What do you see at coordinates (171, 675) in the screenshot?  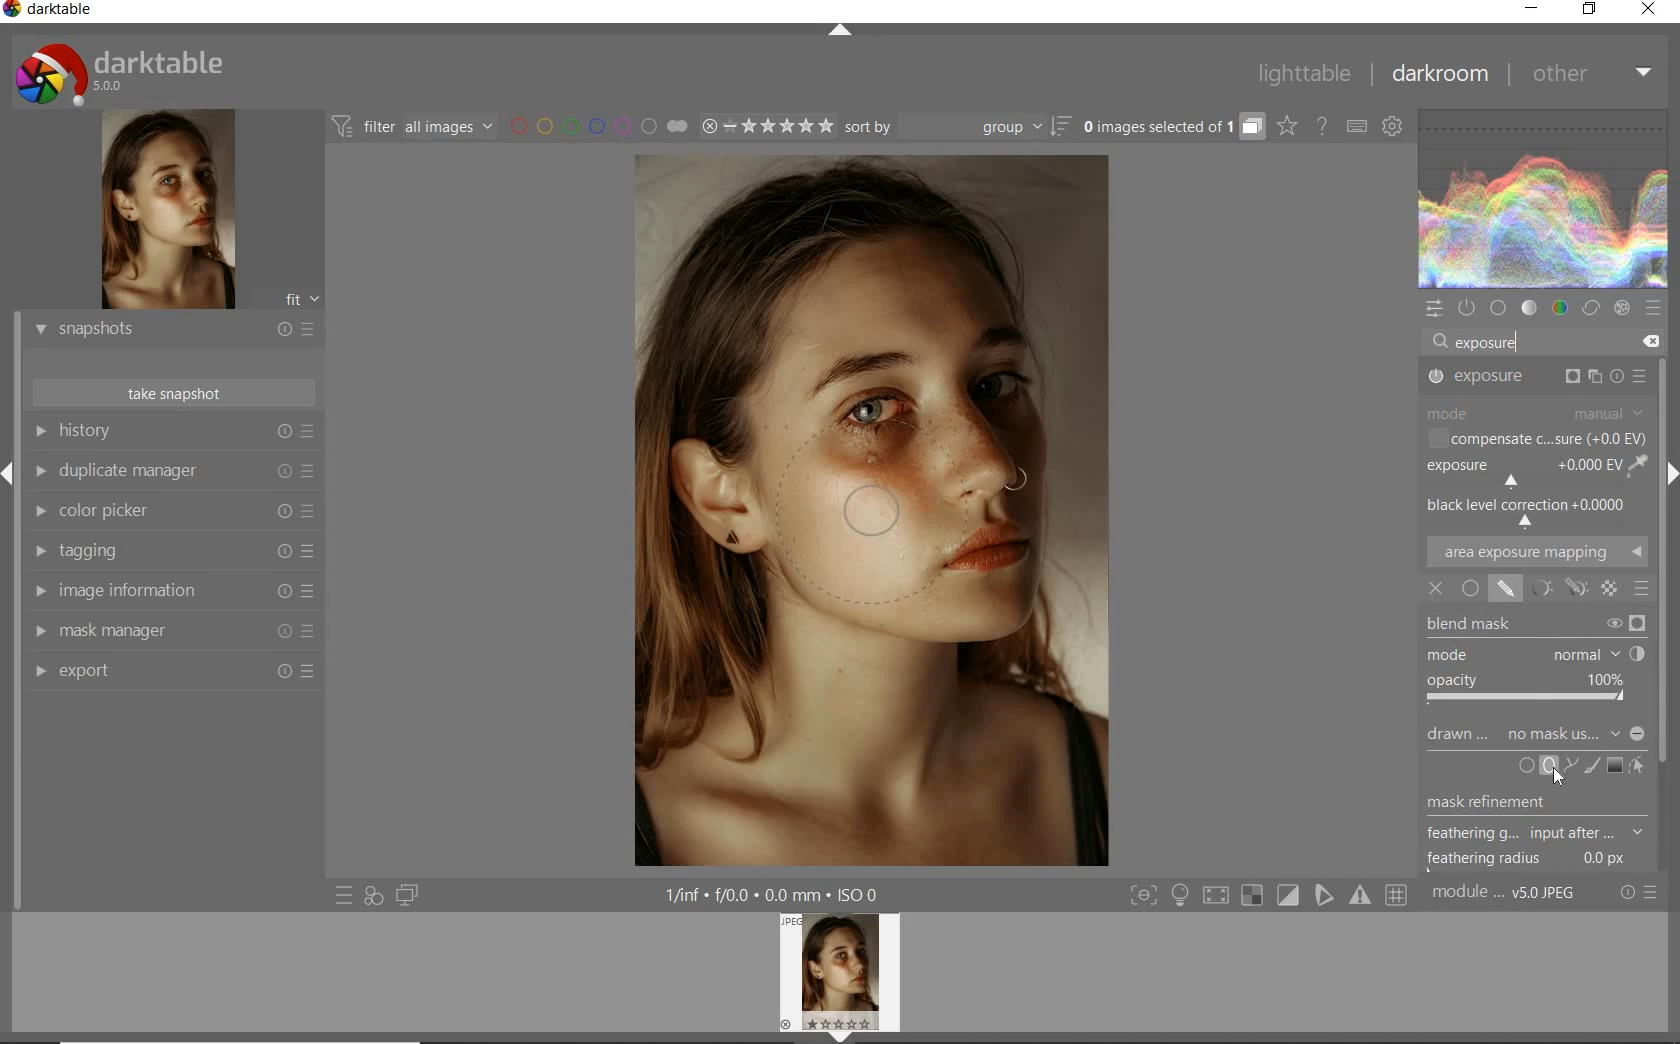 I see `export` at bounding box center [171, 675].